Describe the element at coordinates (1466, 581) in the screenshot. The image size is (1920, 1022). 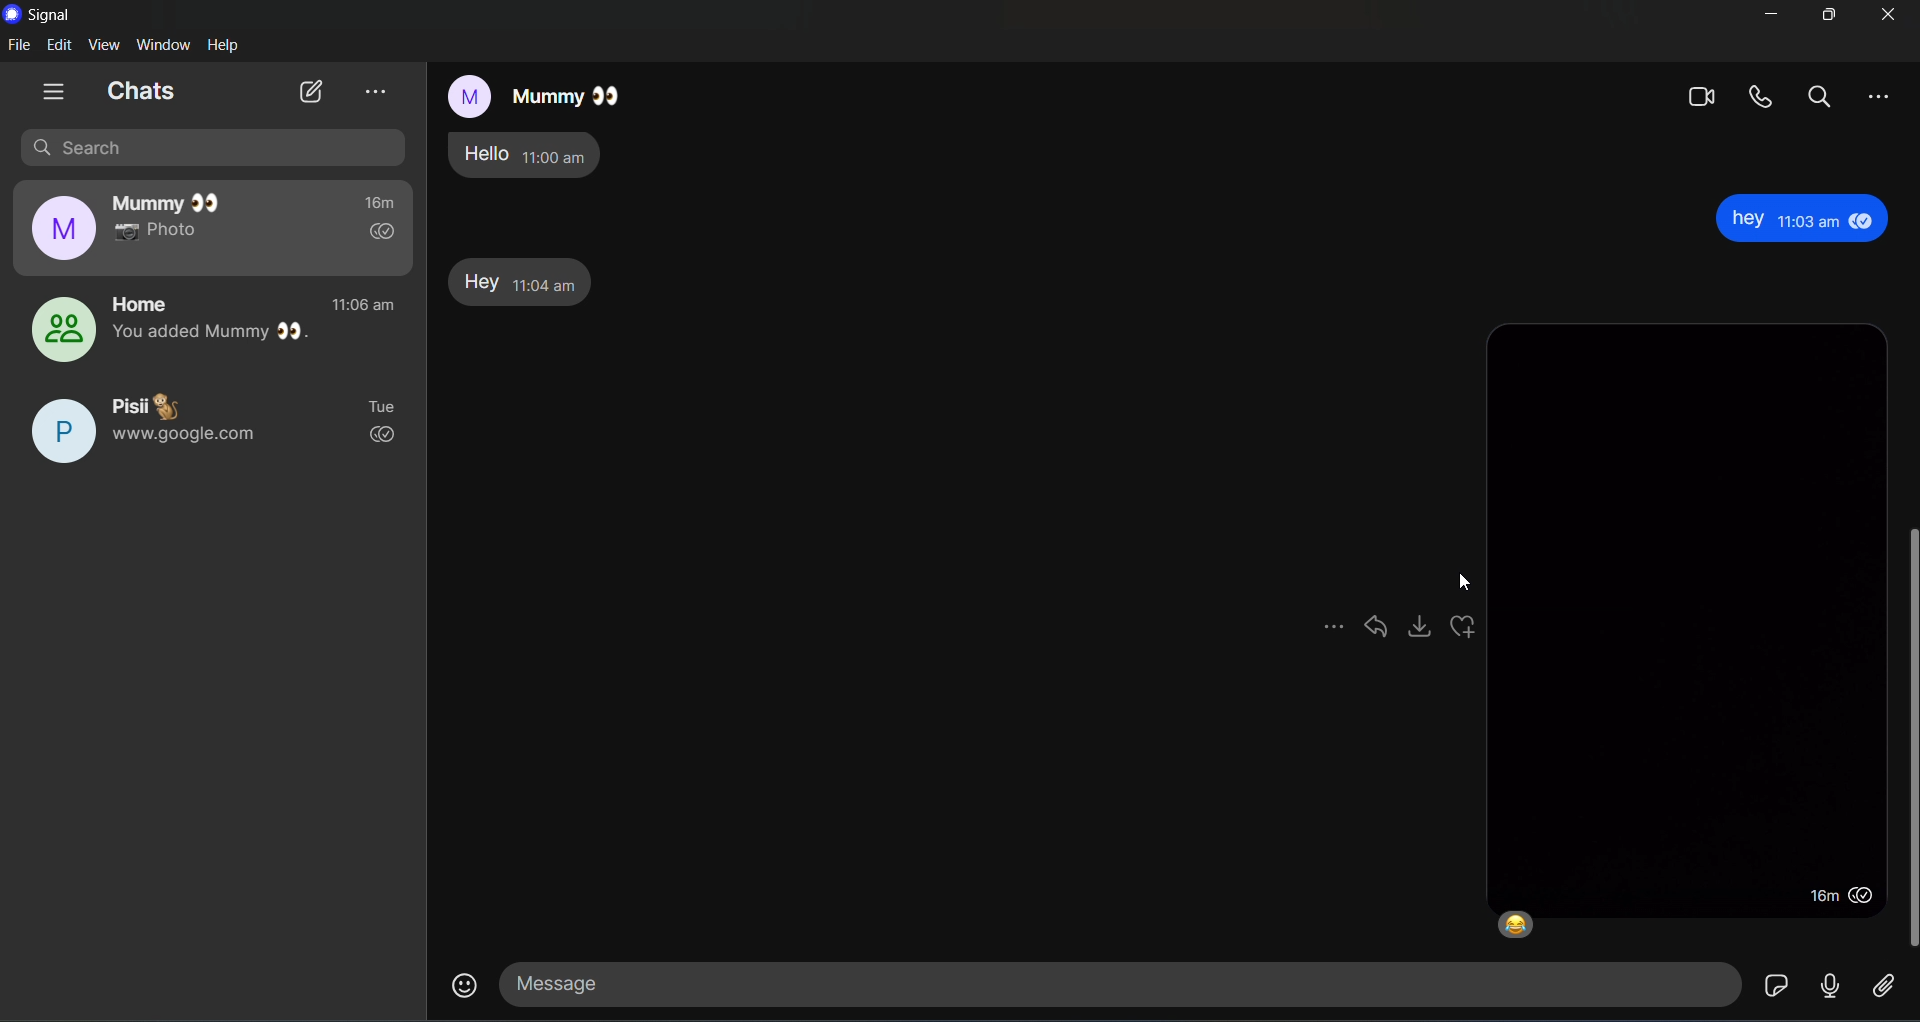
I see `cursor` at that location.